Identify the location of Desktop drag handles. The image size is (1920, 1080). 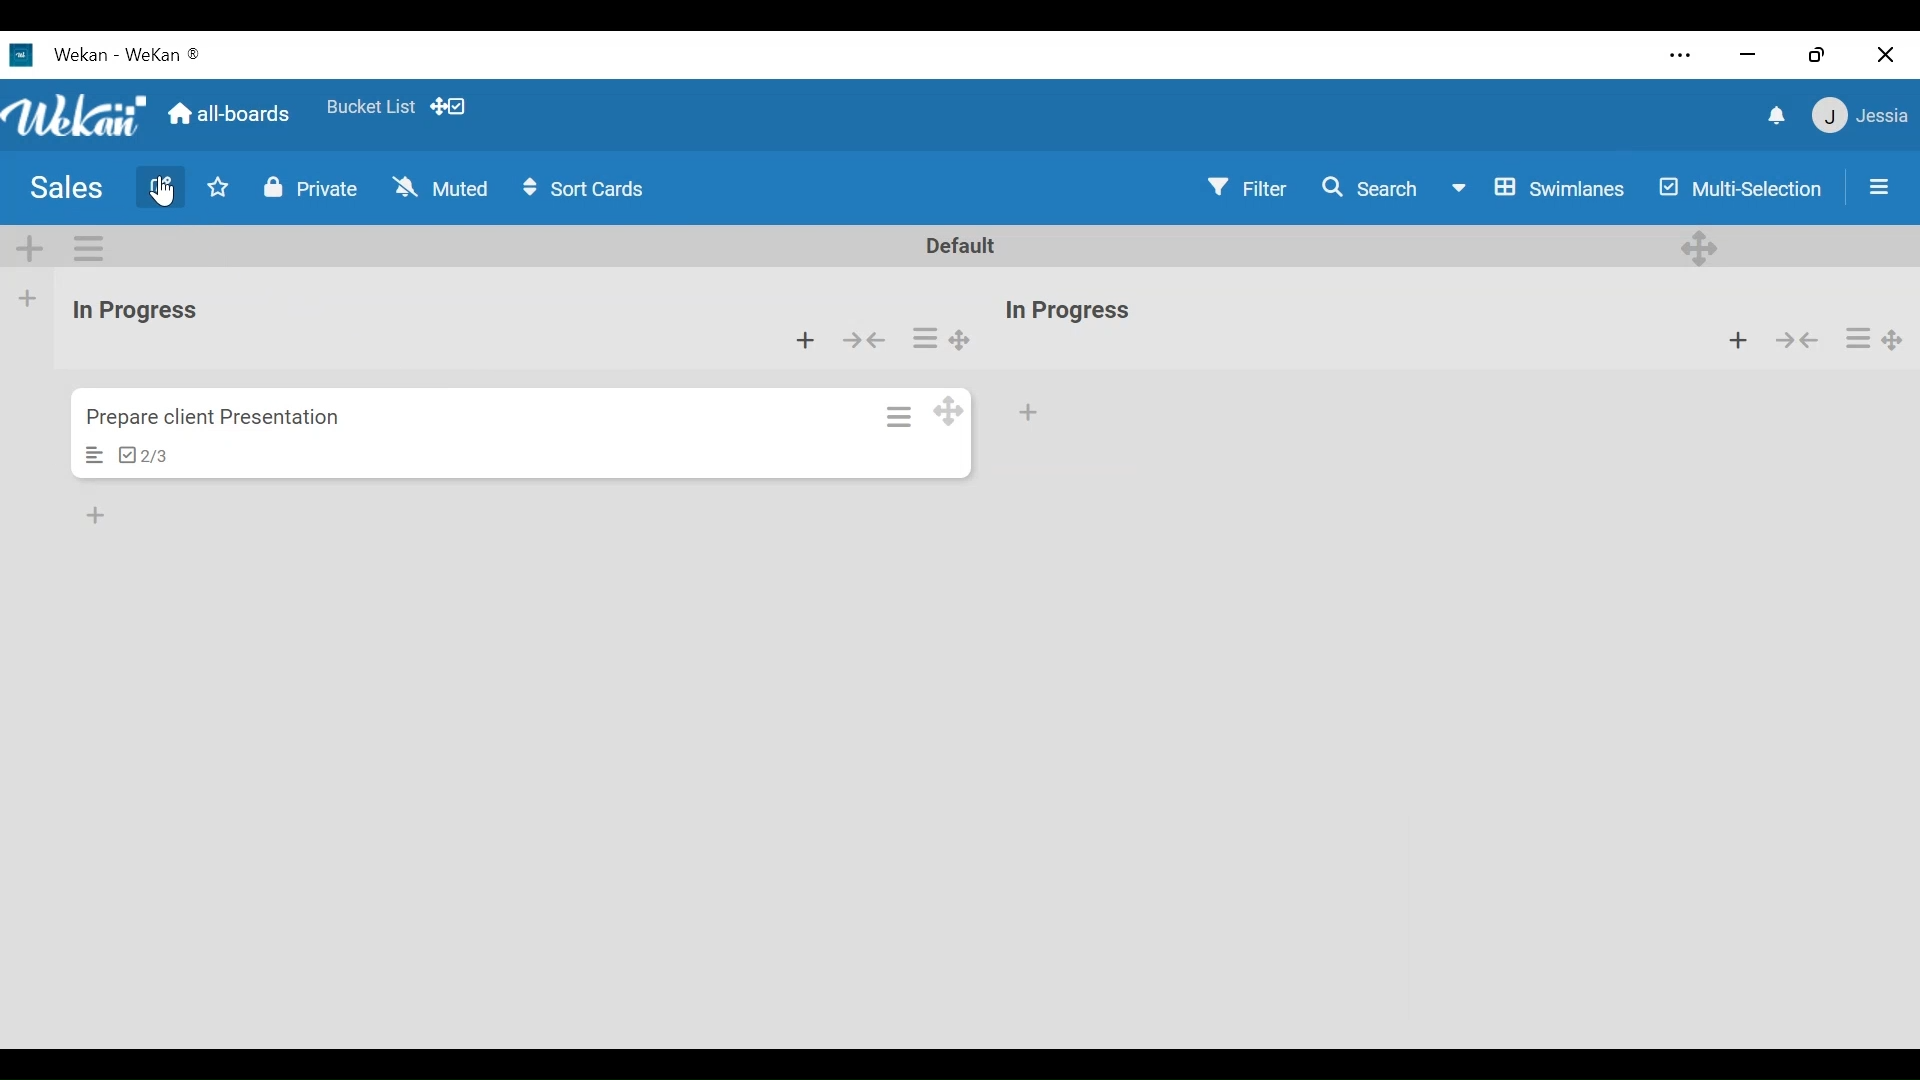
(1893, 342).